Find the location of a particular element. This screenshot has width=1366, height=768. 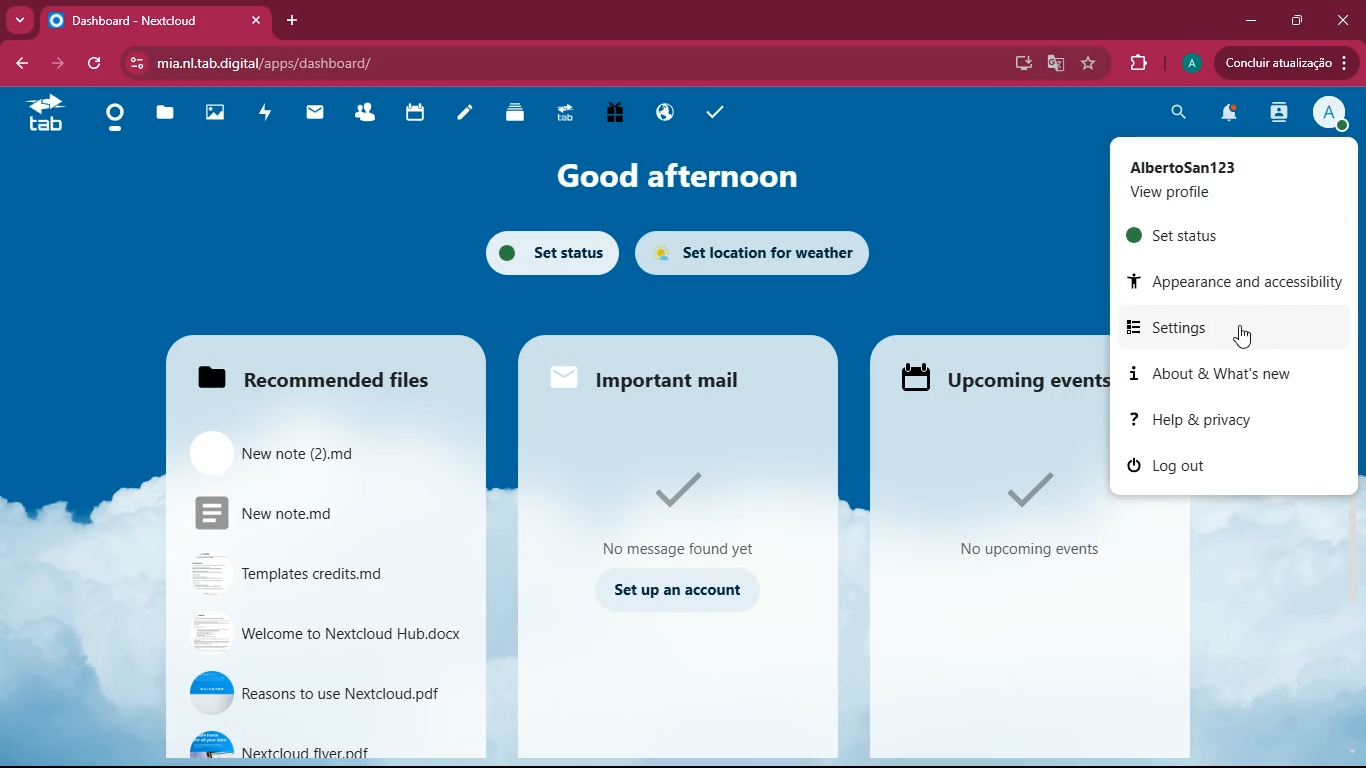

set account is located at coordinates (676, 594).